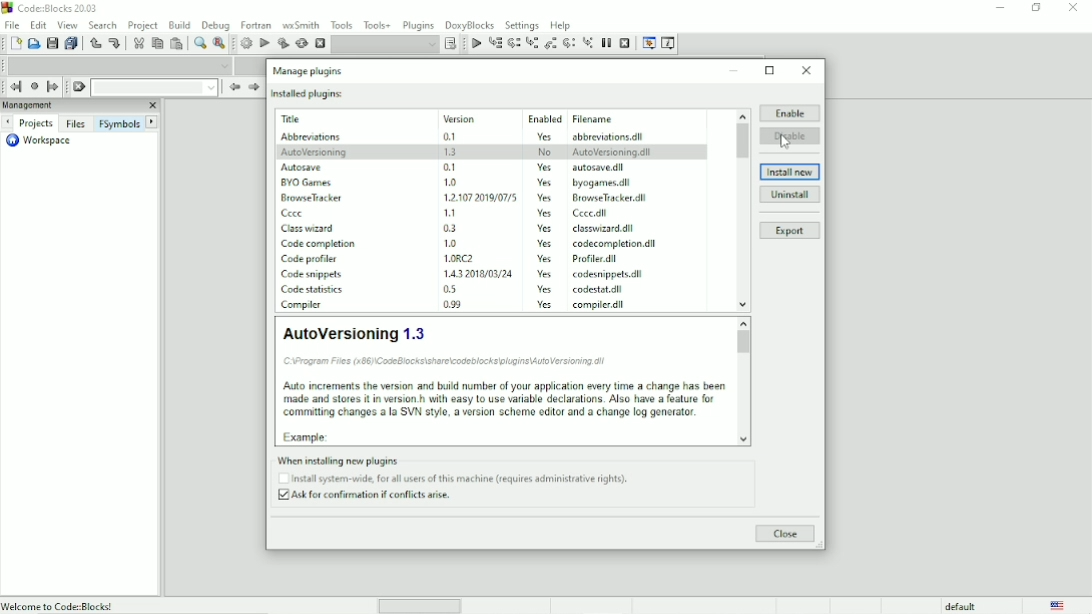  What do you see at coordinates (313, 291) in the screenshot?
I see `Code statistics` at bounding box center [313, 291].